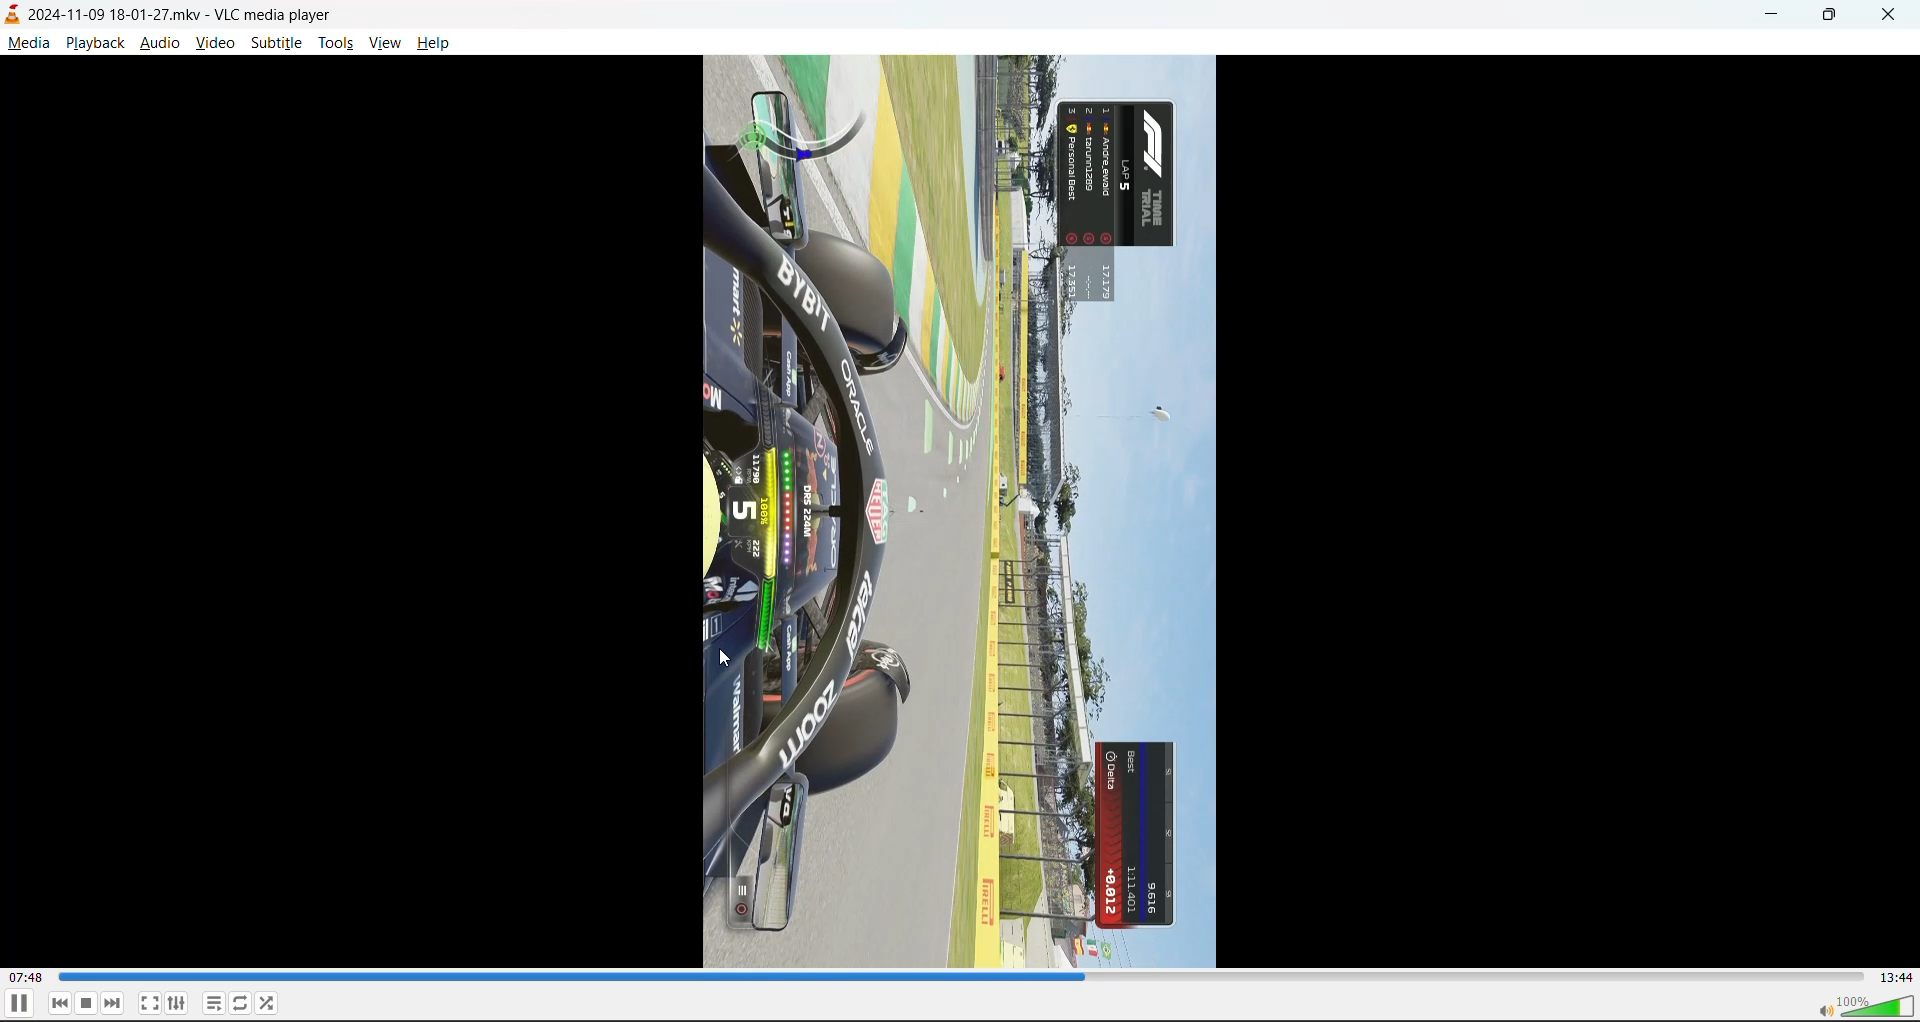  What do you see at coordinates (60, 1003) in the screenshot?
I see `previous` at bounding box center [60, 1003].